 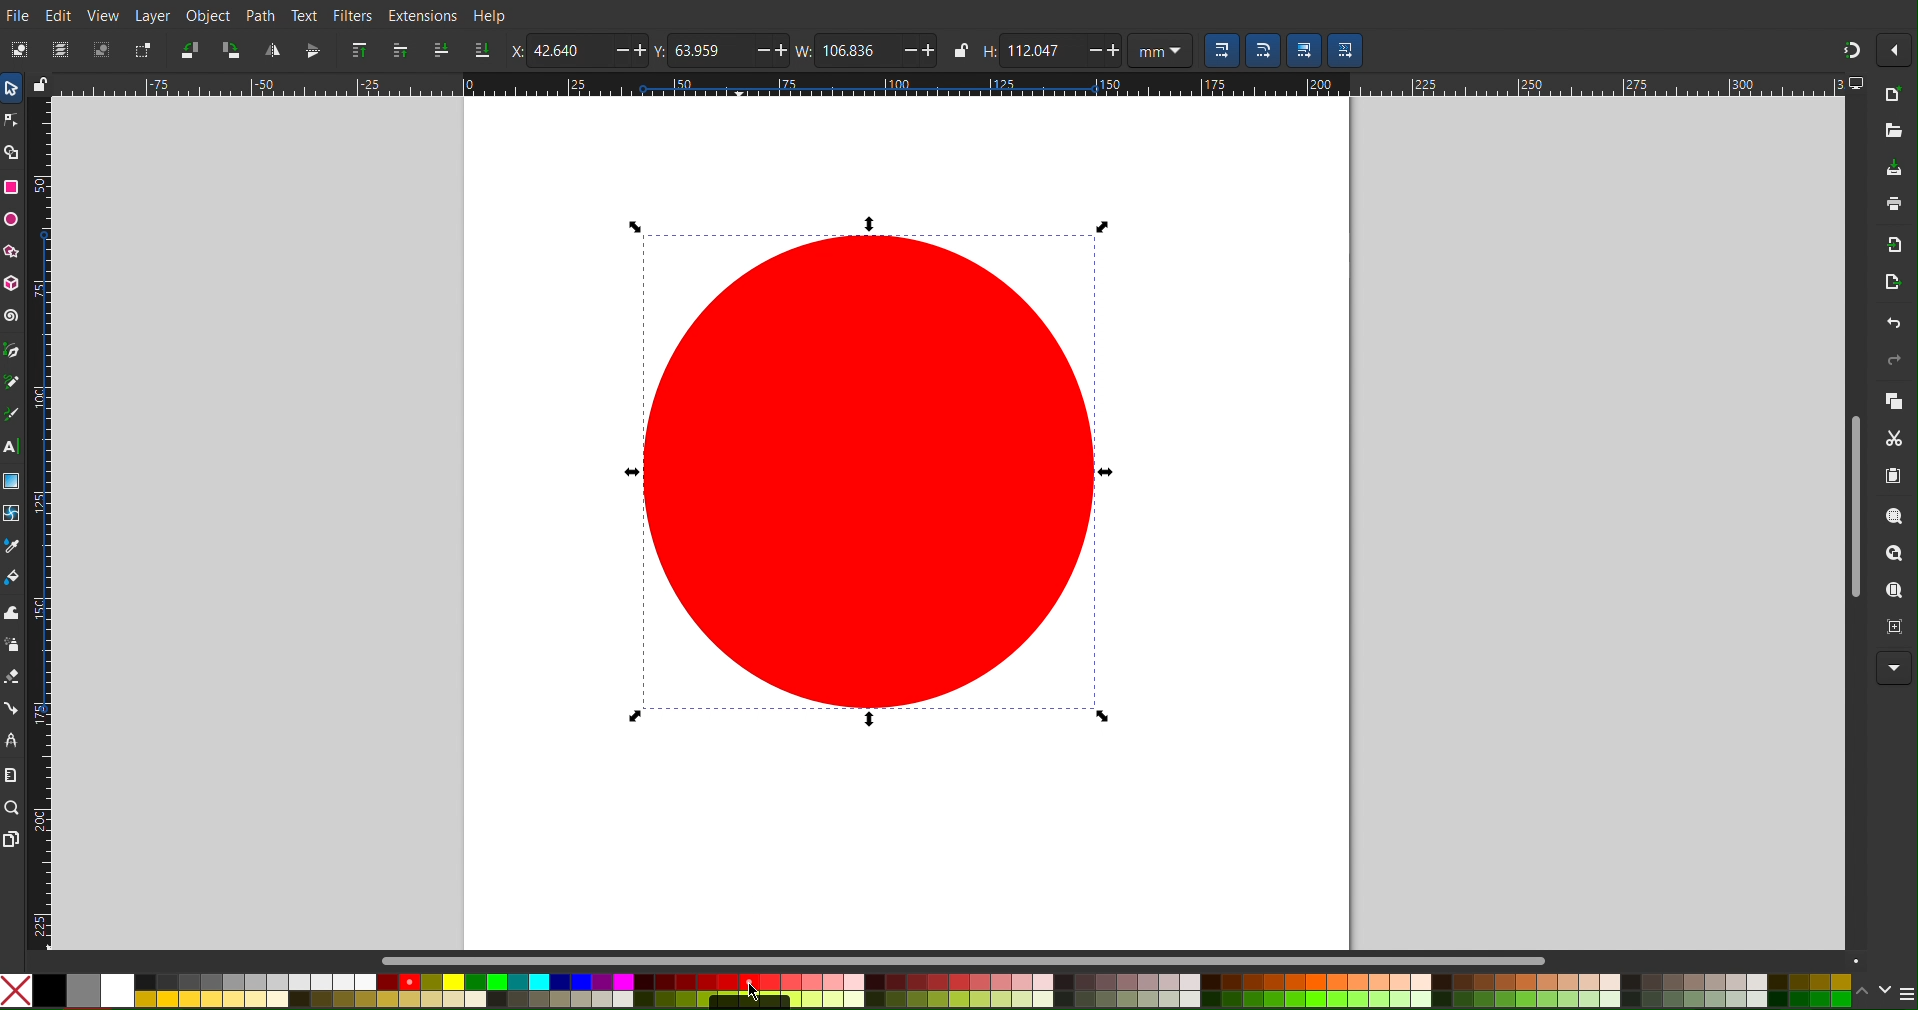 What do you see at coordinates (1895, 479) in the screenshot?
I see `Paste` at bounding box center [1895, 479].